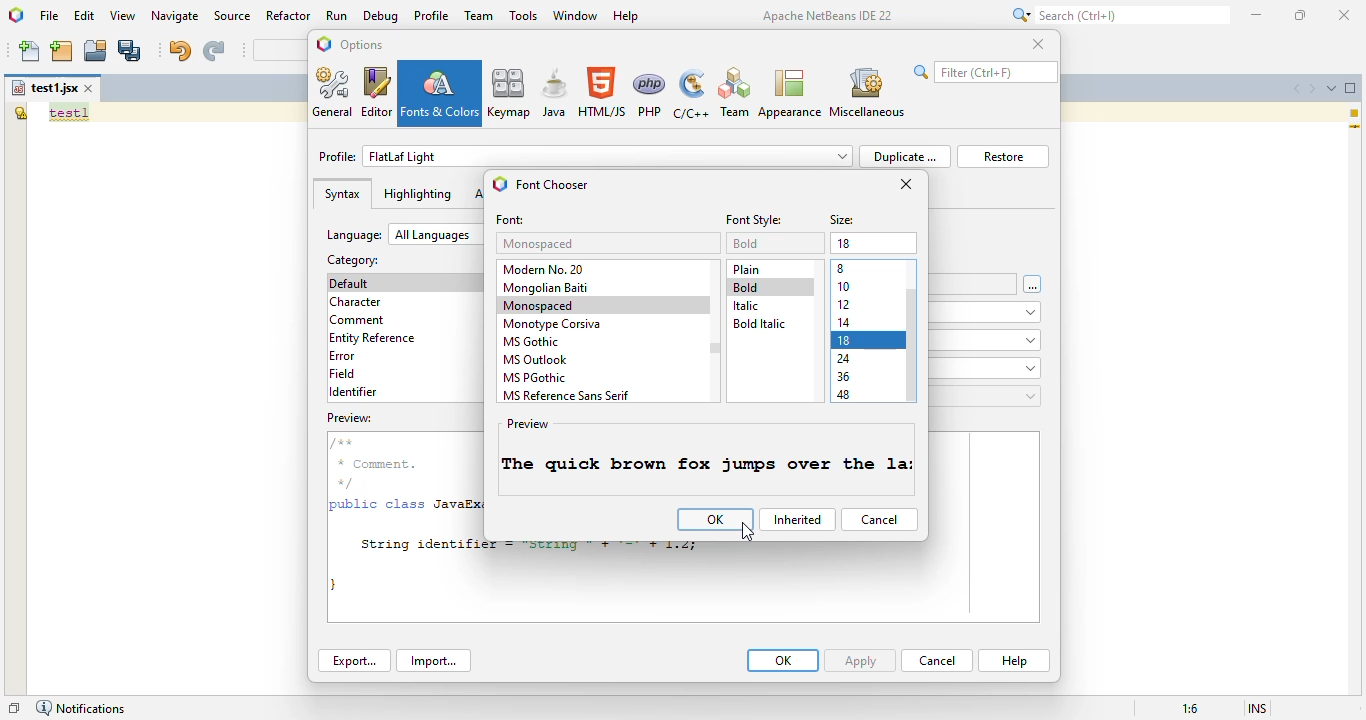 The width and height of the screenshot is (1366, 720). What do you see at coordinates (480, 15) in the screenshot?
I see `team` at bounding box center [480, 15].